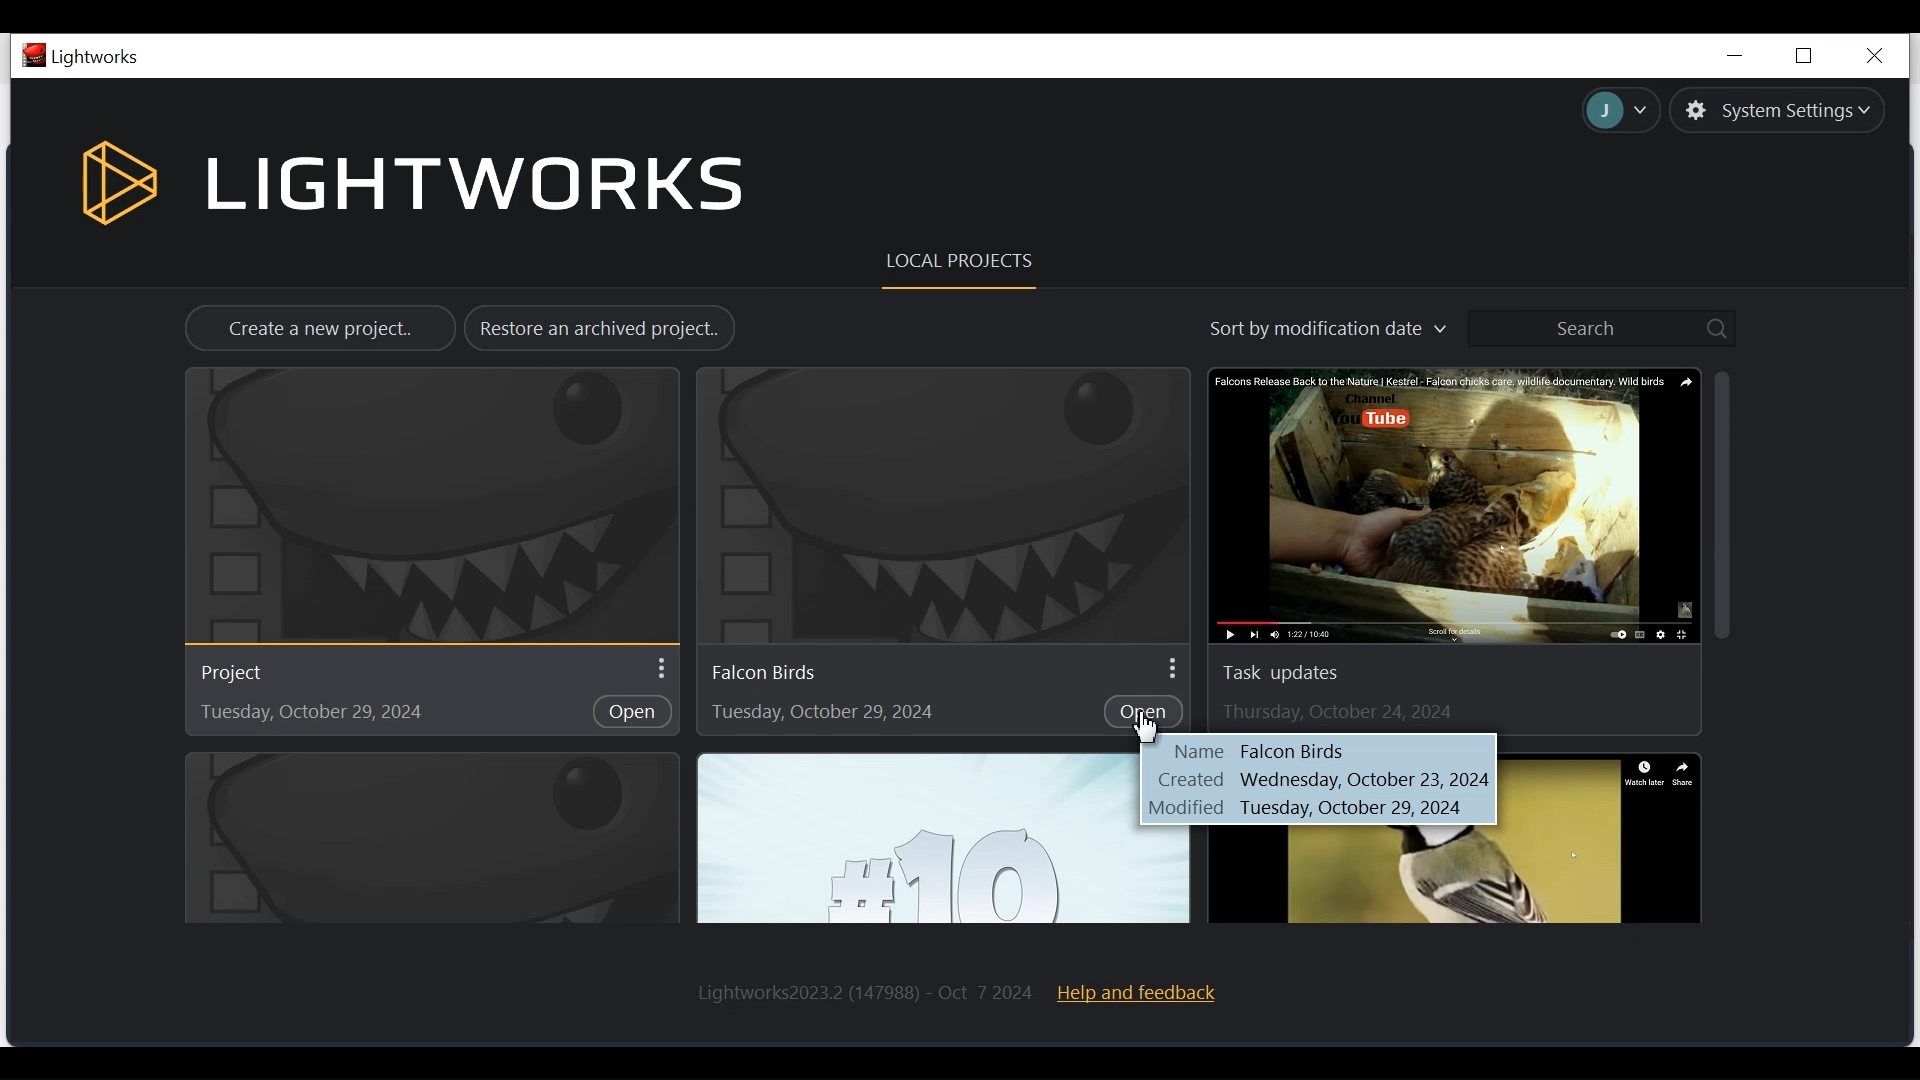 Image resolution: width=1920 pixels, height=1080 pixels. What do you see at coordinates (1170, 666) in the screenshot?
I see `More` at bounding box center [1170, 666].